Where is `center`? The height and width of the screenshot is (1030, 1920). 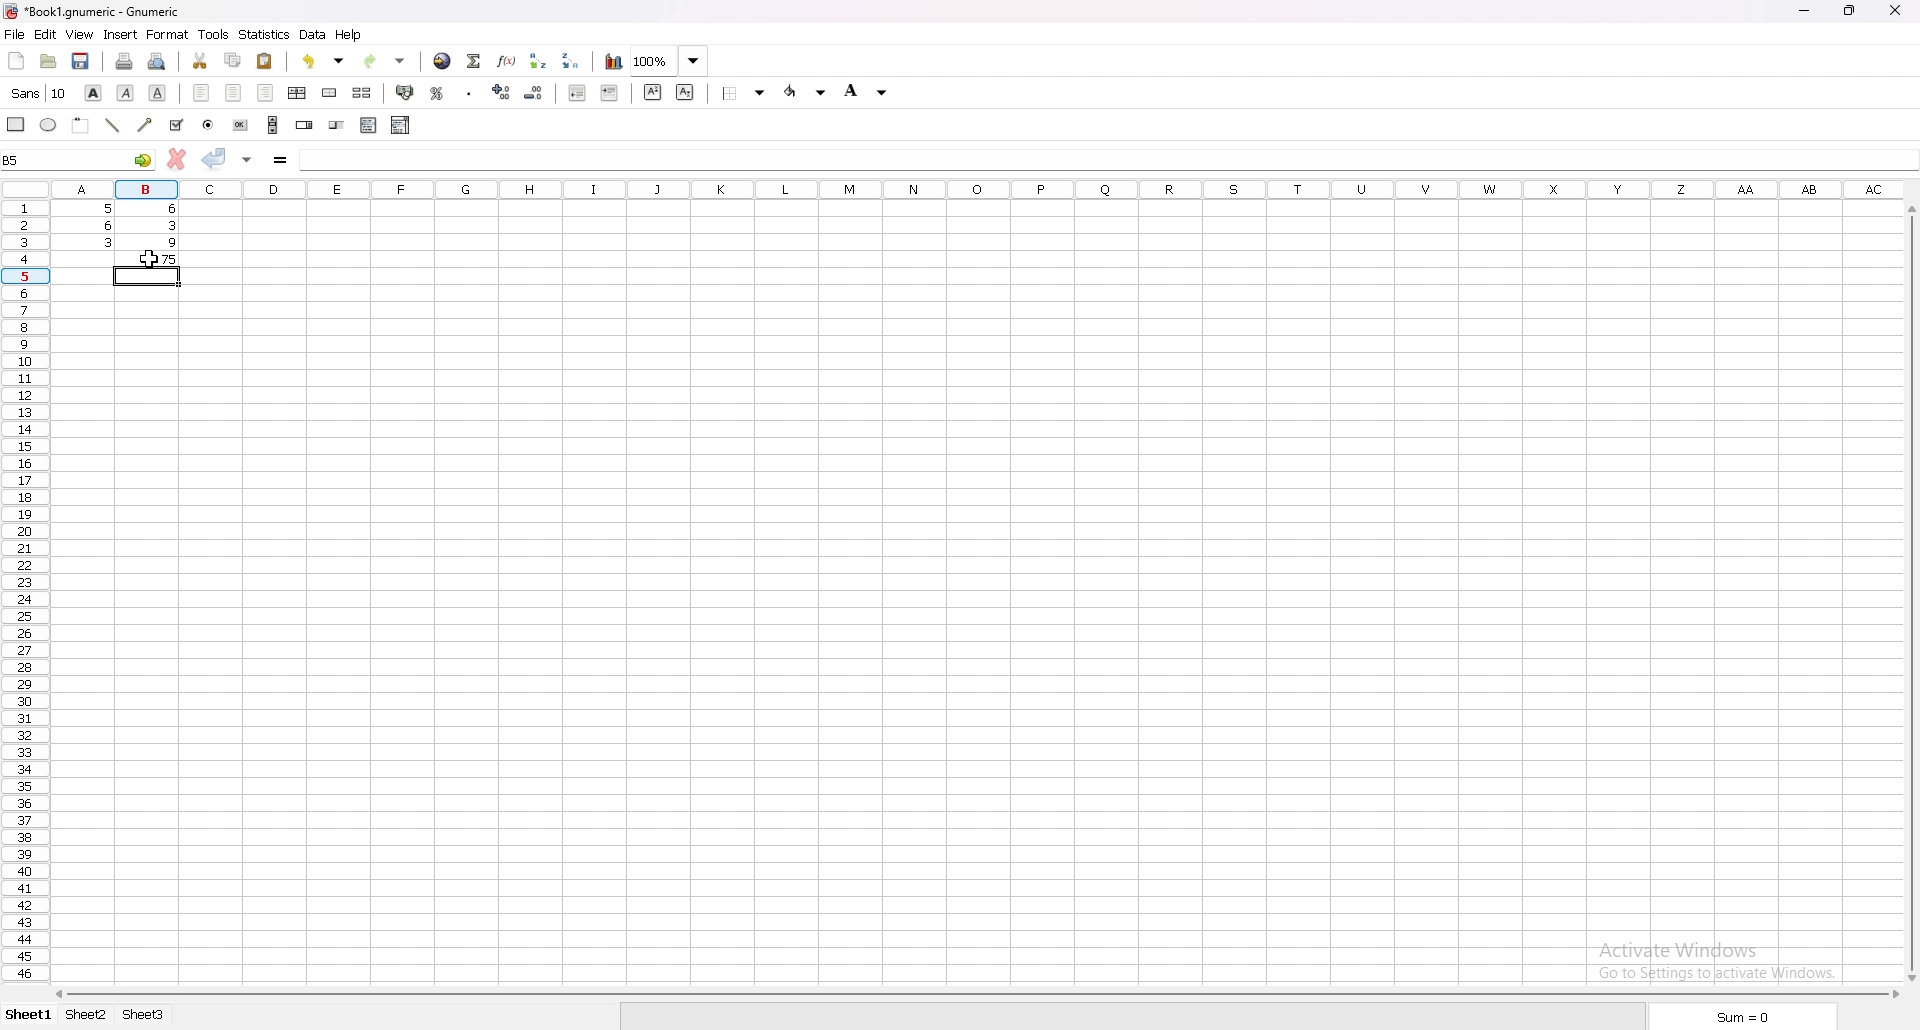
center is located at coordinates (235, 94).